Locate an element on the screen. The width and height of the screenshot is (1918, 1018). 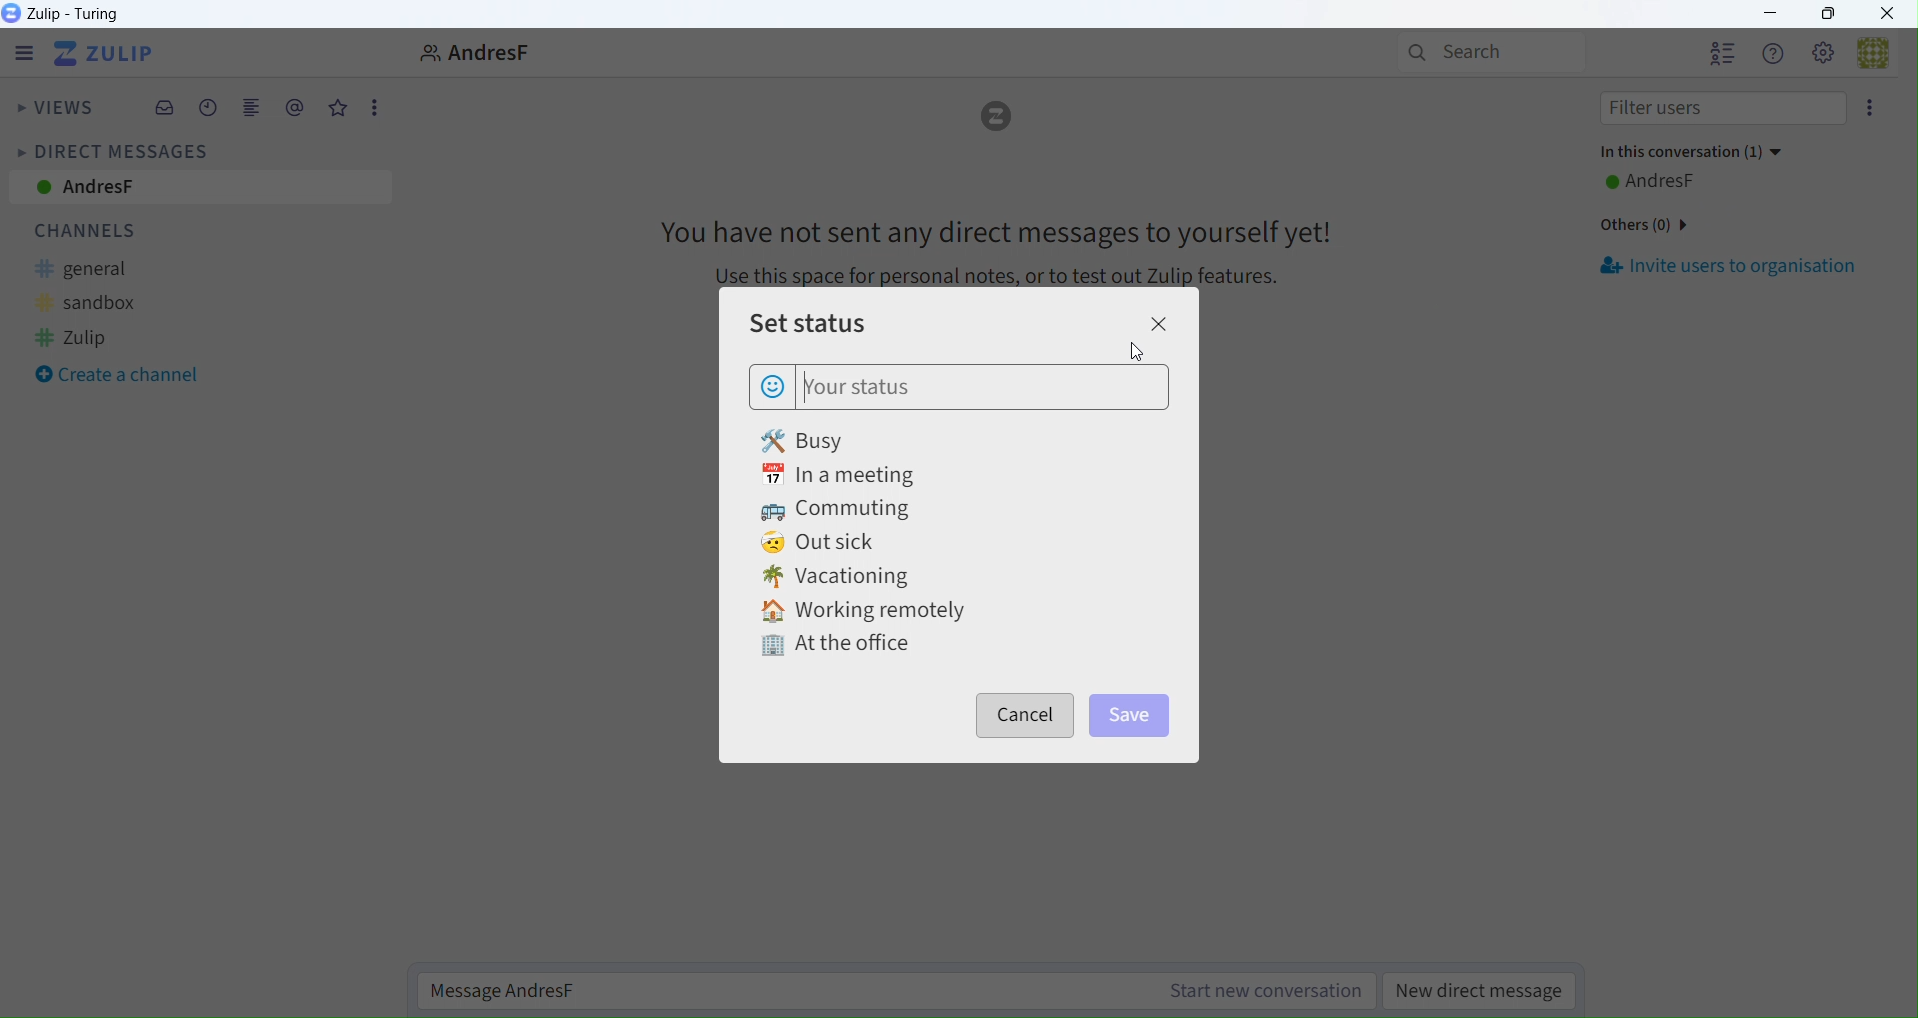
More is located at coordinates (1871, 110).